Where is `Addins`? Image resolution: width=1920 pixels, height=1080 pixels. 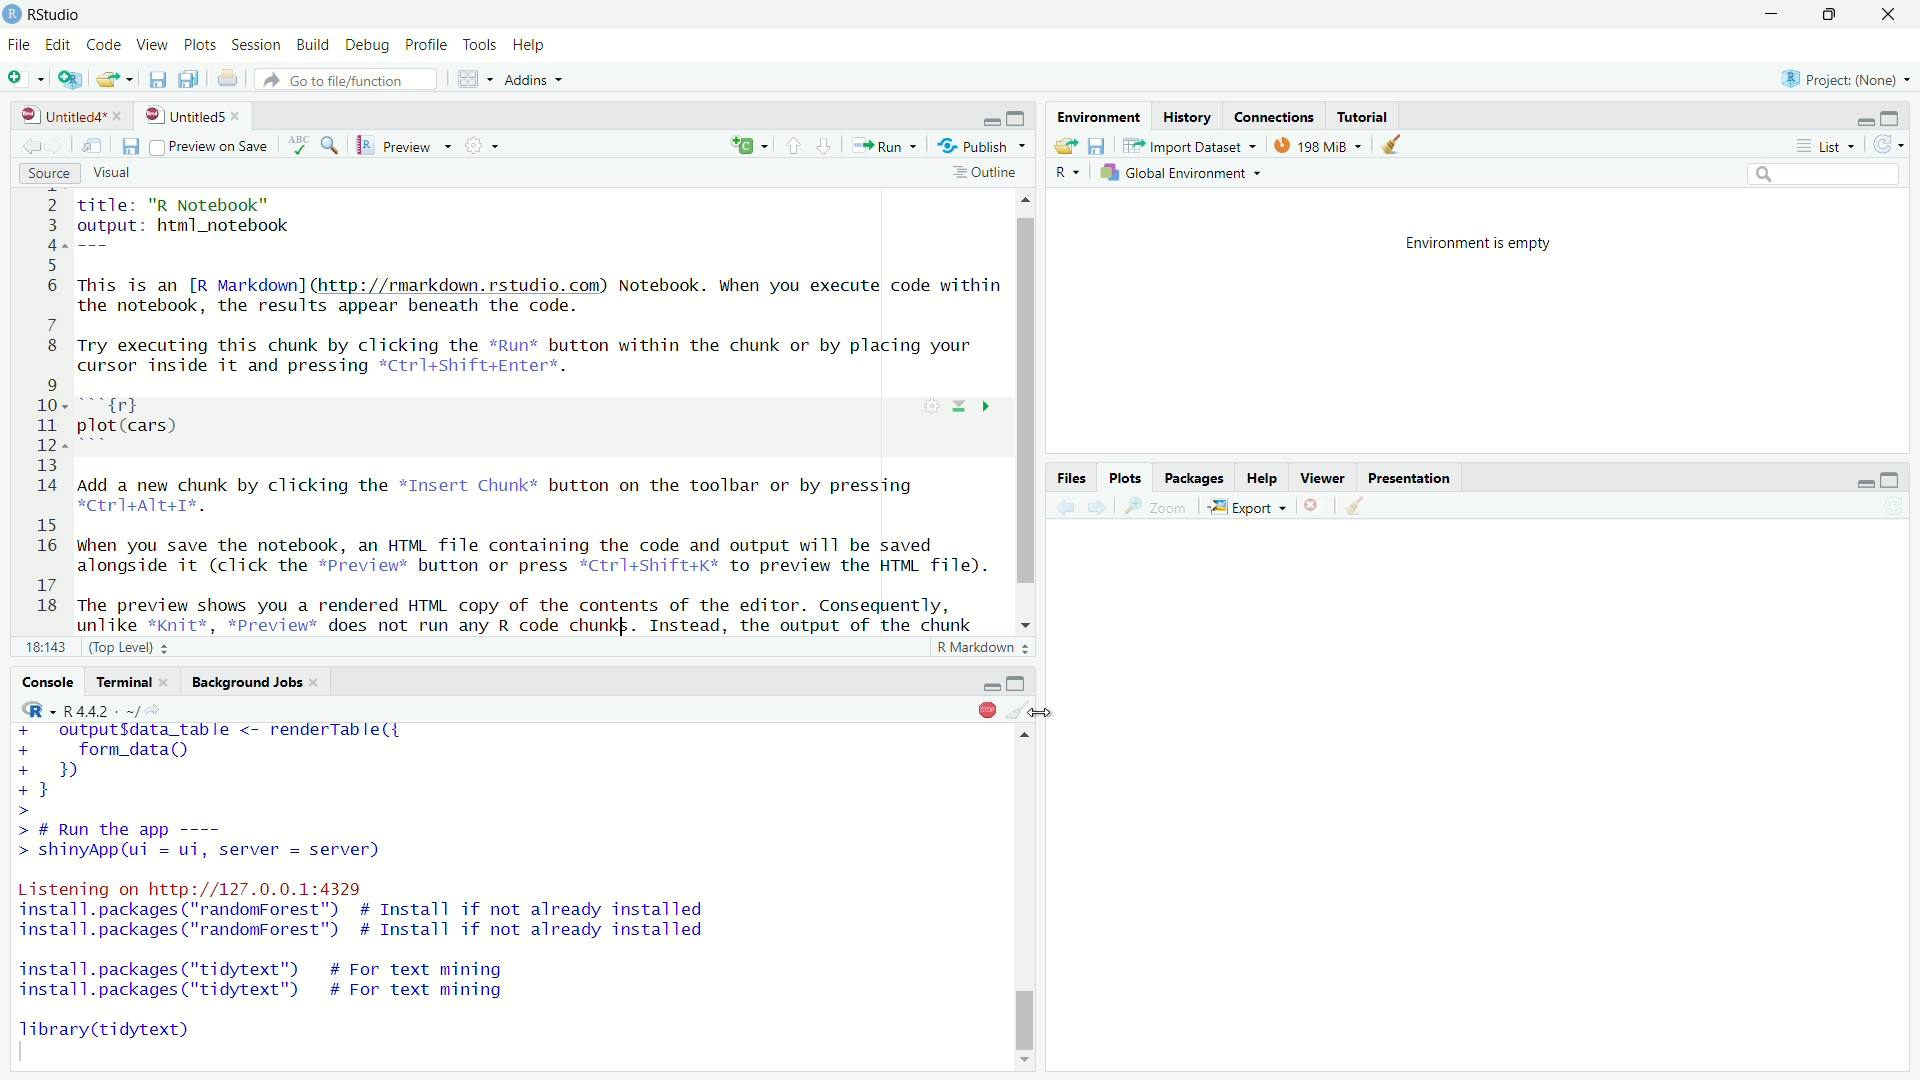
Addins is located at coordinates (538, 80).